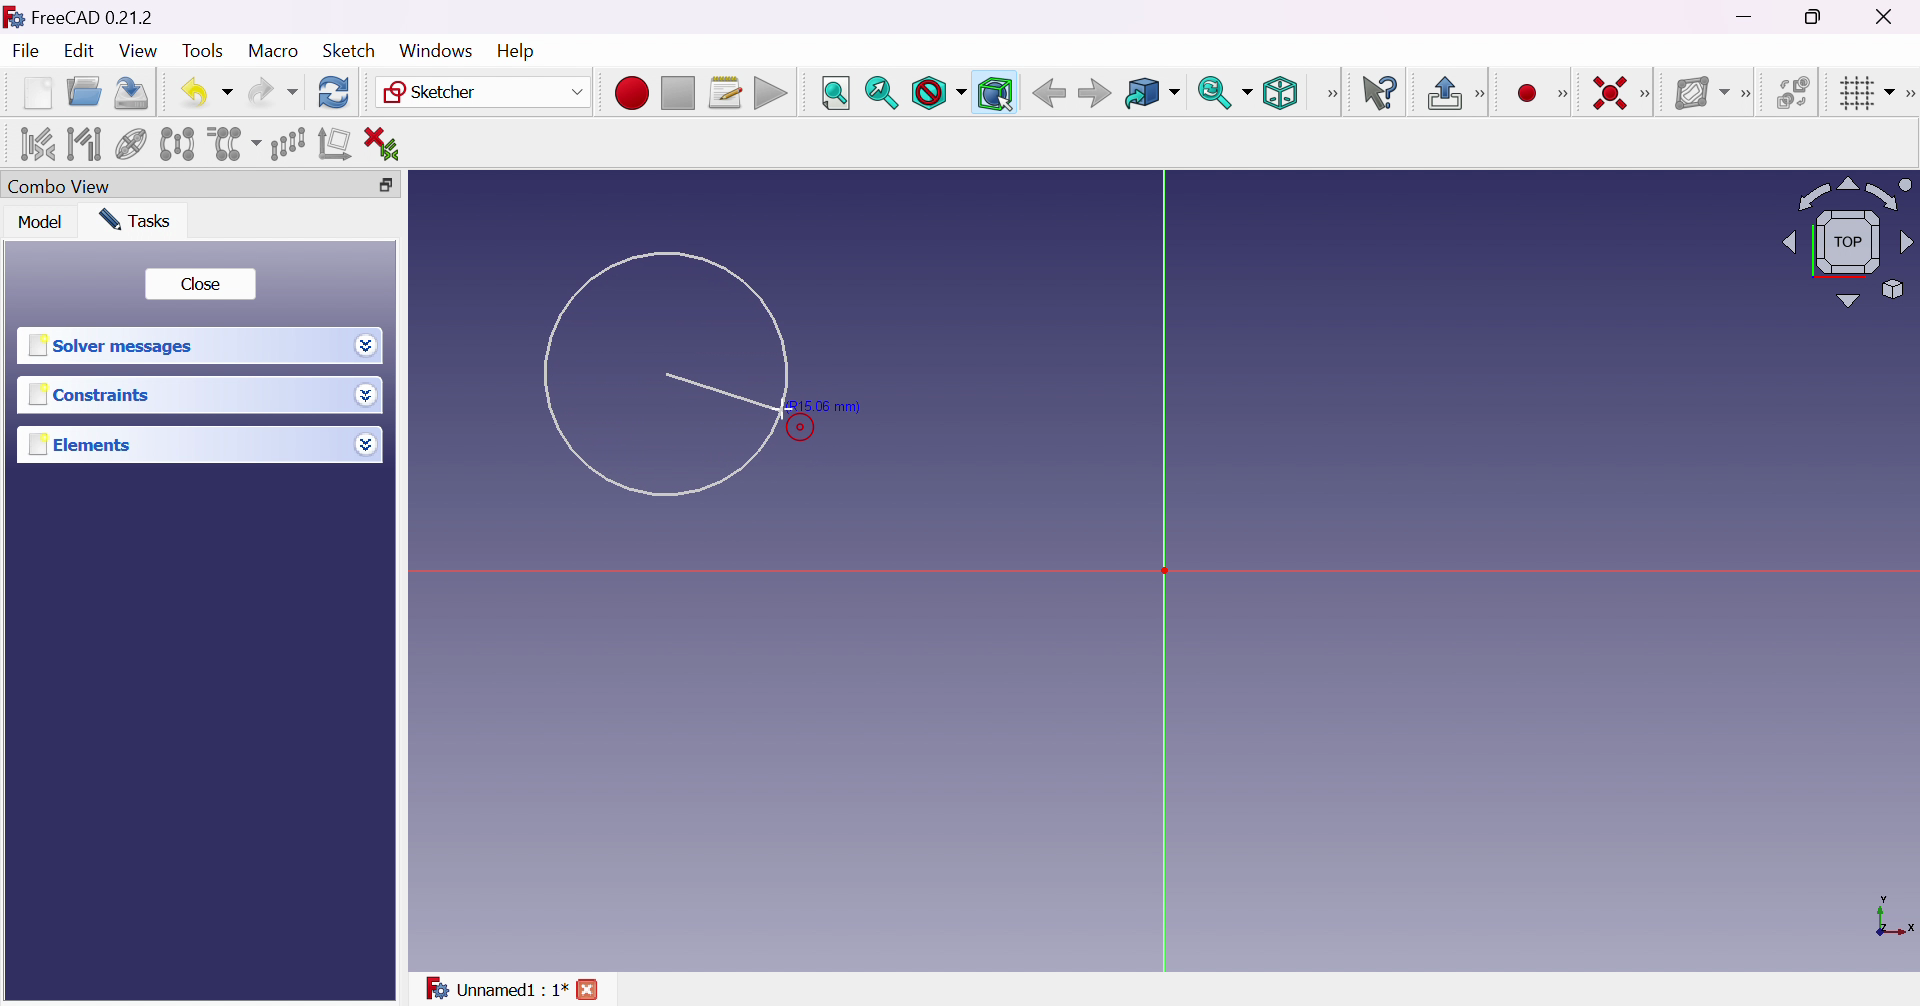 Image resolution: width=1920 pixels, height=1006 pixels. What do you see at coordinates (676, 94) in the screenshot?
I see `Stop macro recording` at bounding box center [676, 94].